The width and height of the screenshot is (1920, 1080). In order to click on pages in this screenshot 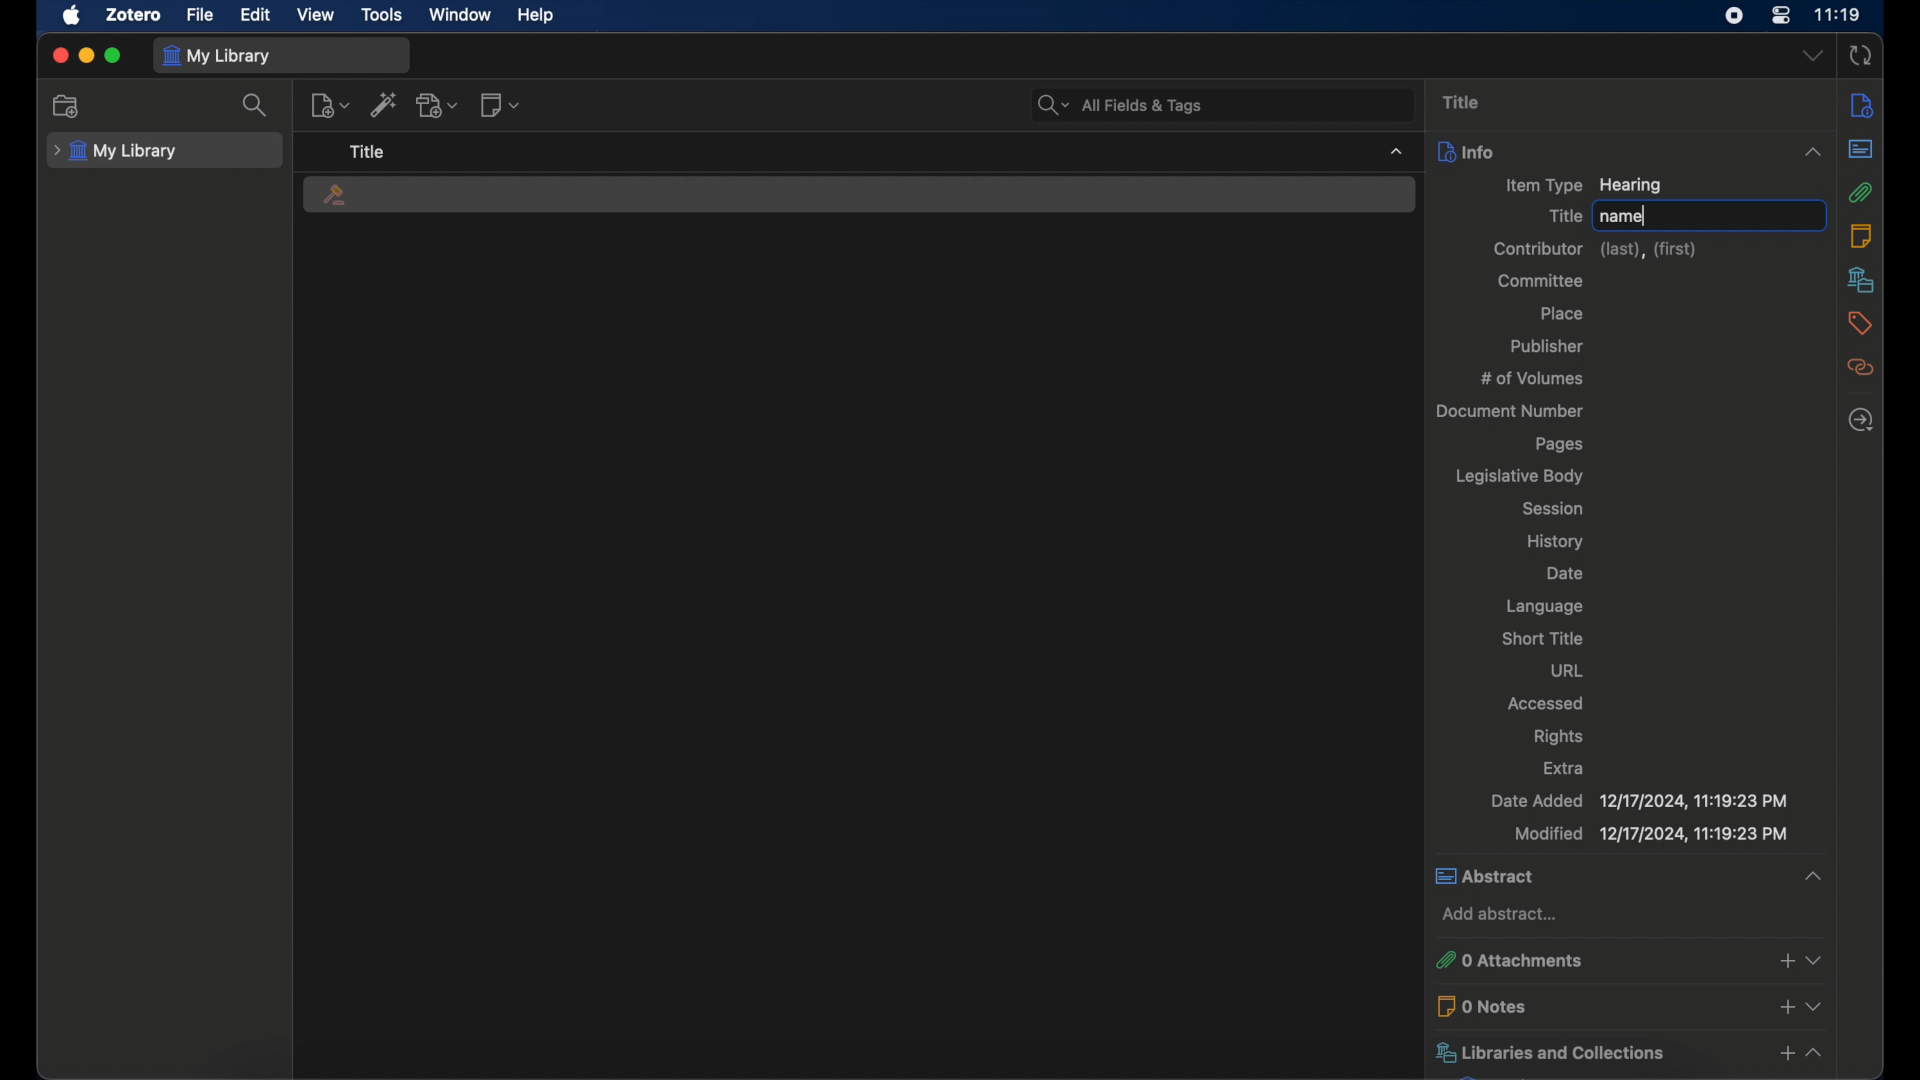, I will do `click(1561, 444)`.